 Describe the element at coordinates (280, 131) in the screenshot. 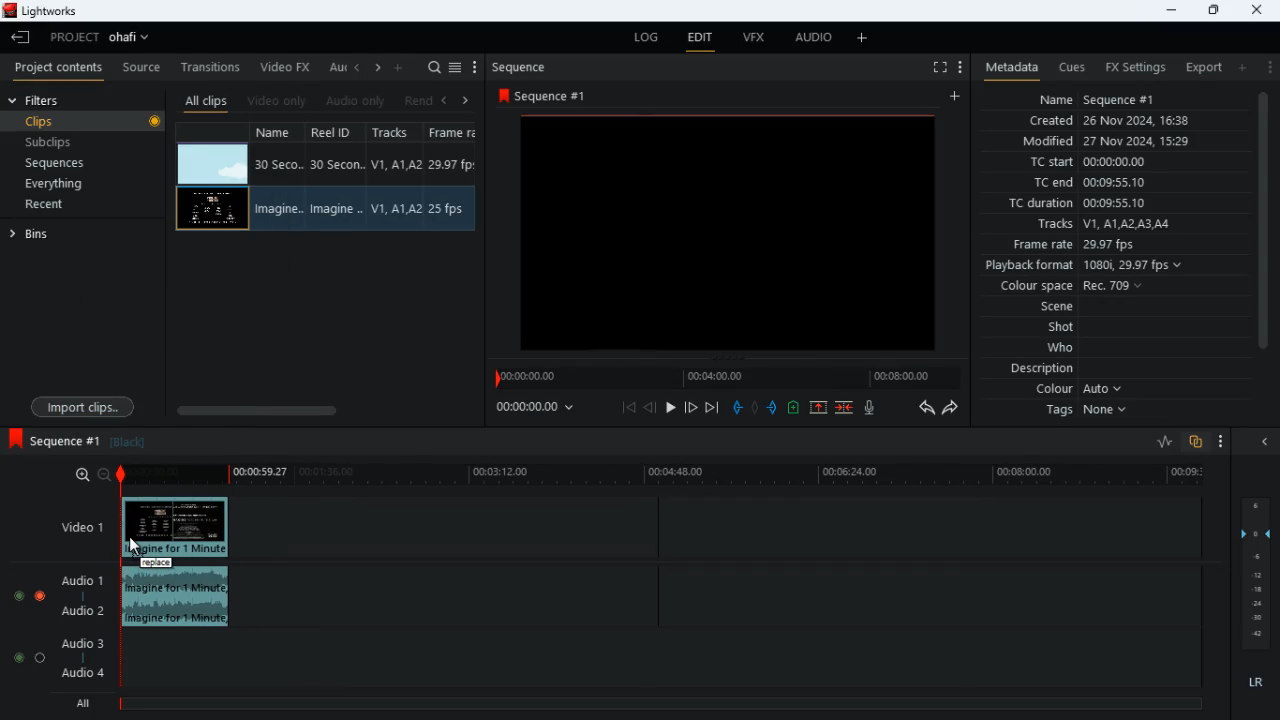

I see `name` at that location.